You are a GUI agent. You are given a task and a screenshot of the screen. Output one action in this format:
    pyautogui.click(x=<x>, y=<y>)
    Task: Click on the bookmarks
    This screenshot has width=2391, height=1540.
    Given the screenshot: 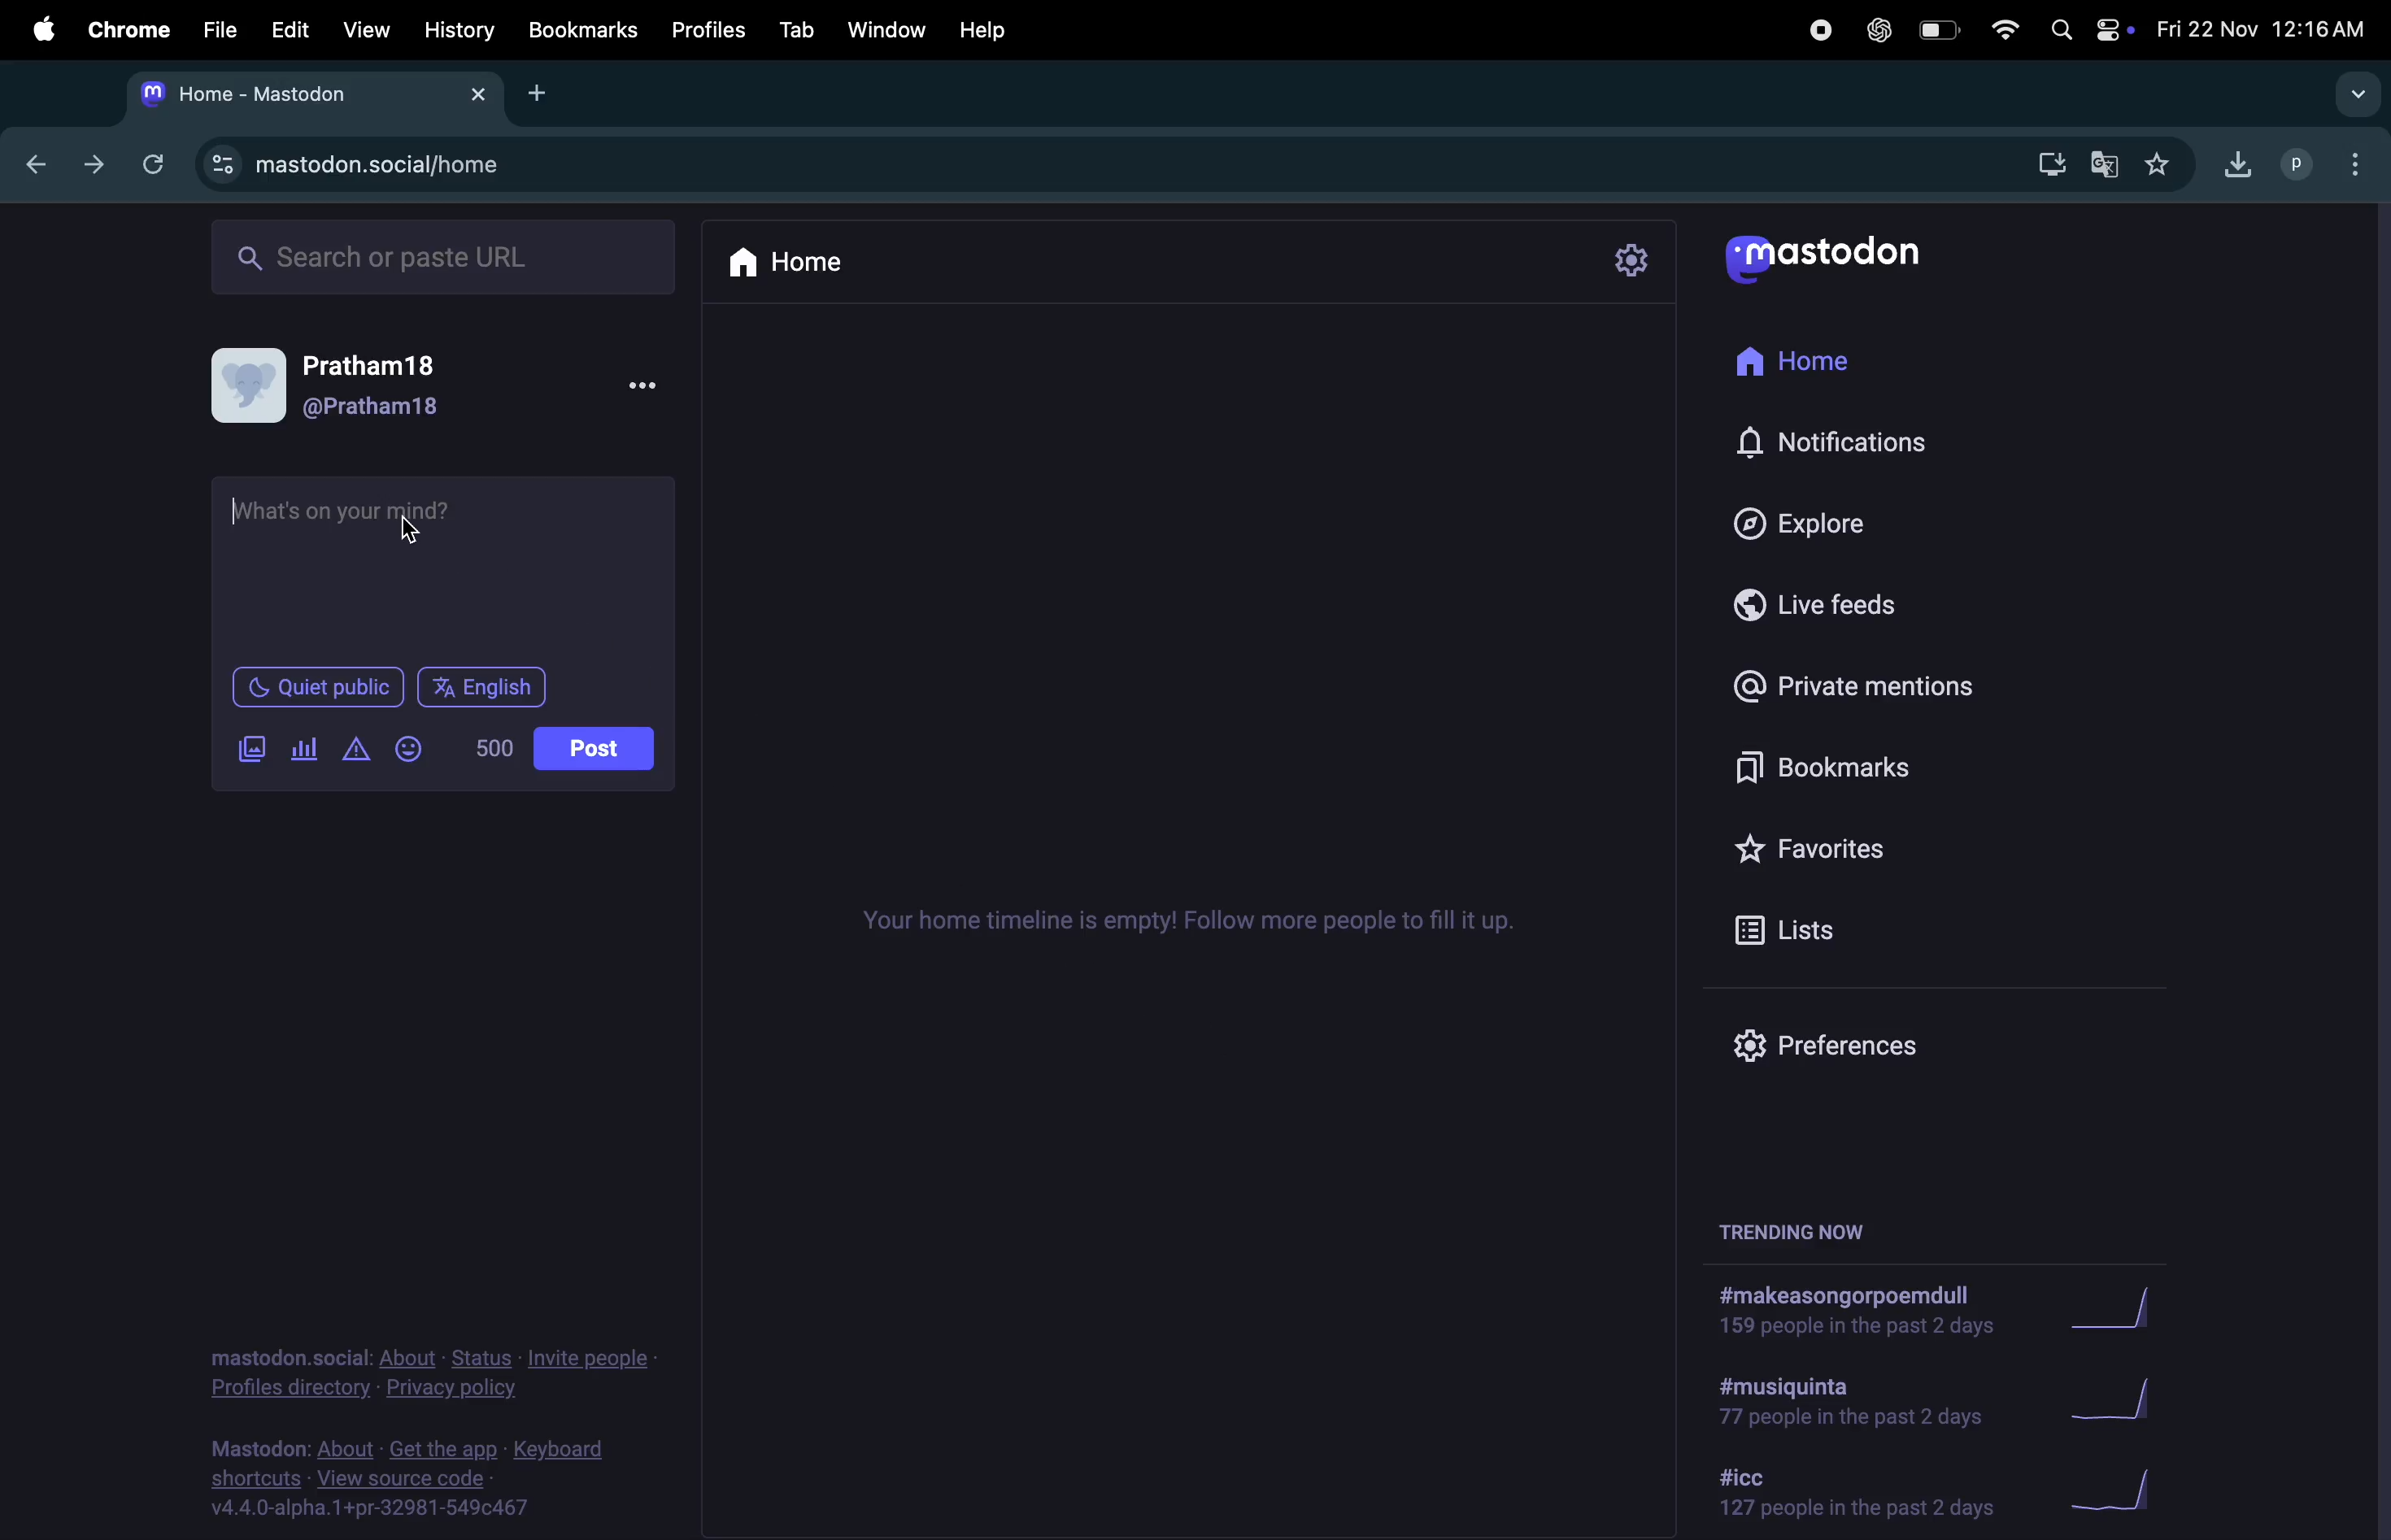 What is the action you would take?
    pyautogui.click(x=583, y=29)
    